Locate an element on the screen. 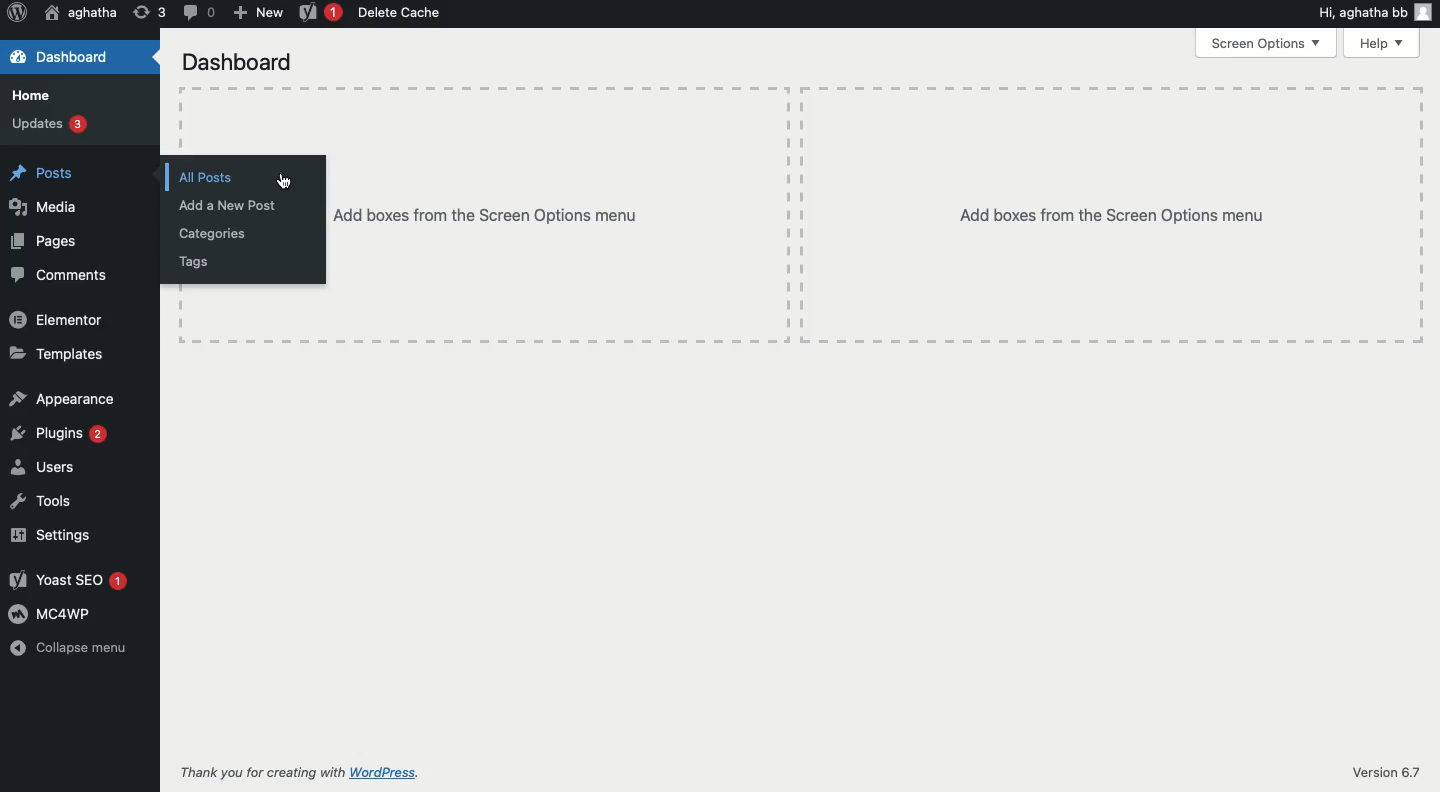 The height and width of the screenshot is (792, 1440). Templates is located at coordinates (55, 357).